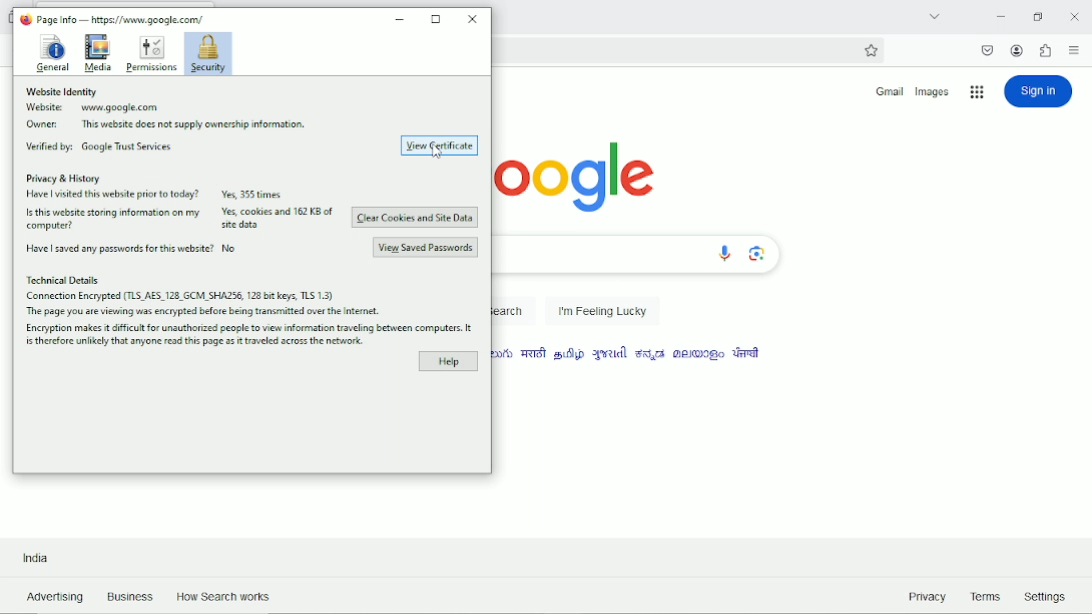  Describe the element at coordinates (472, 18) in the screenshot. I see `Close` at that location.